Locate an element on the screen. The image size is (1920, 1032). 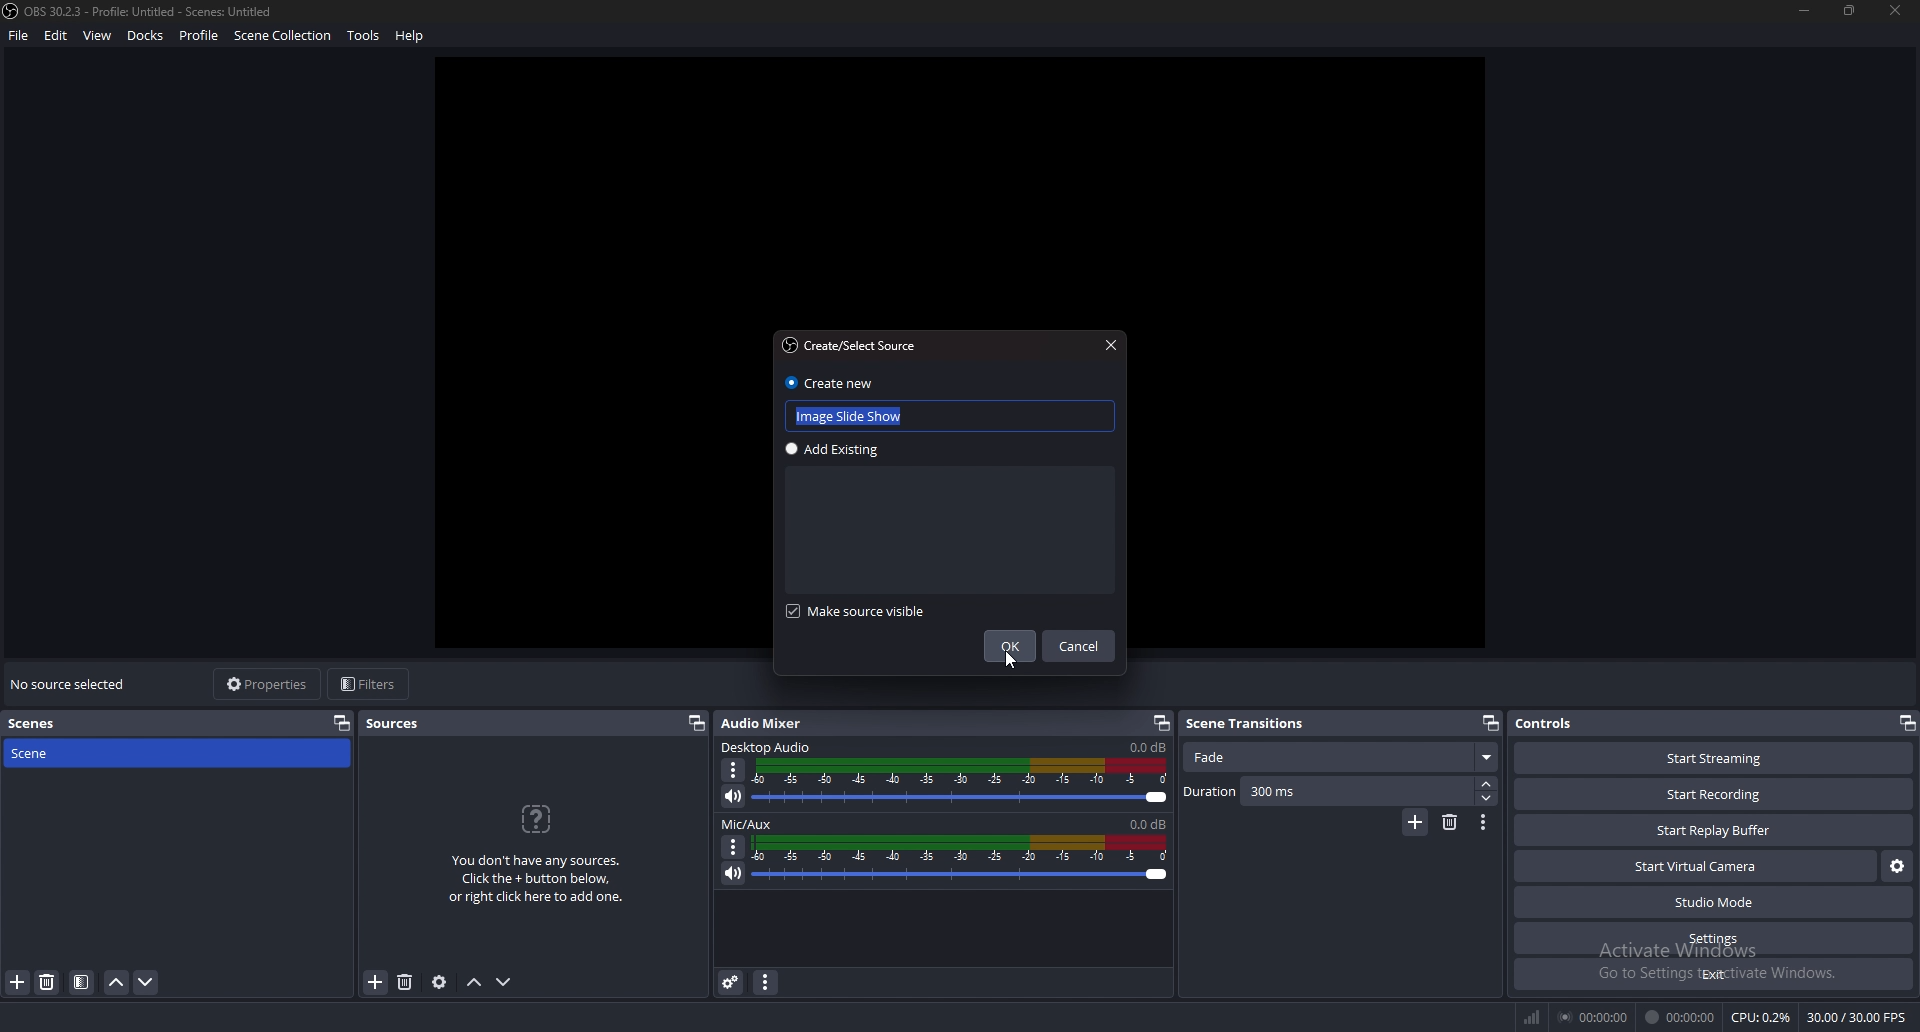
scene collection is located at coordinates (286, 35).